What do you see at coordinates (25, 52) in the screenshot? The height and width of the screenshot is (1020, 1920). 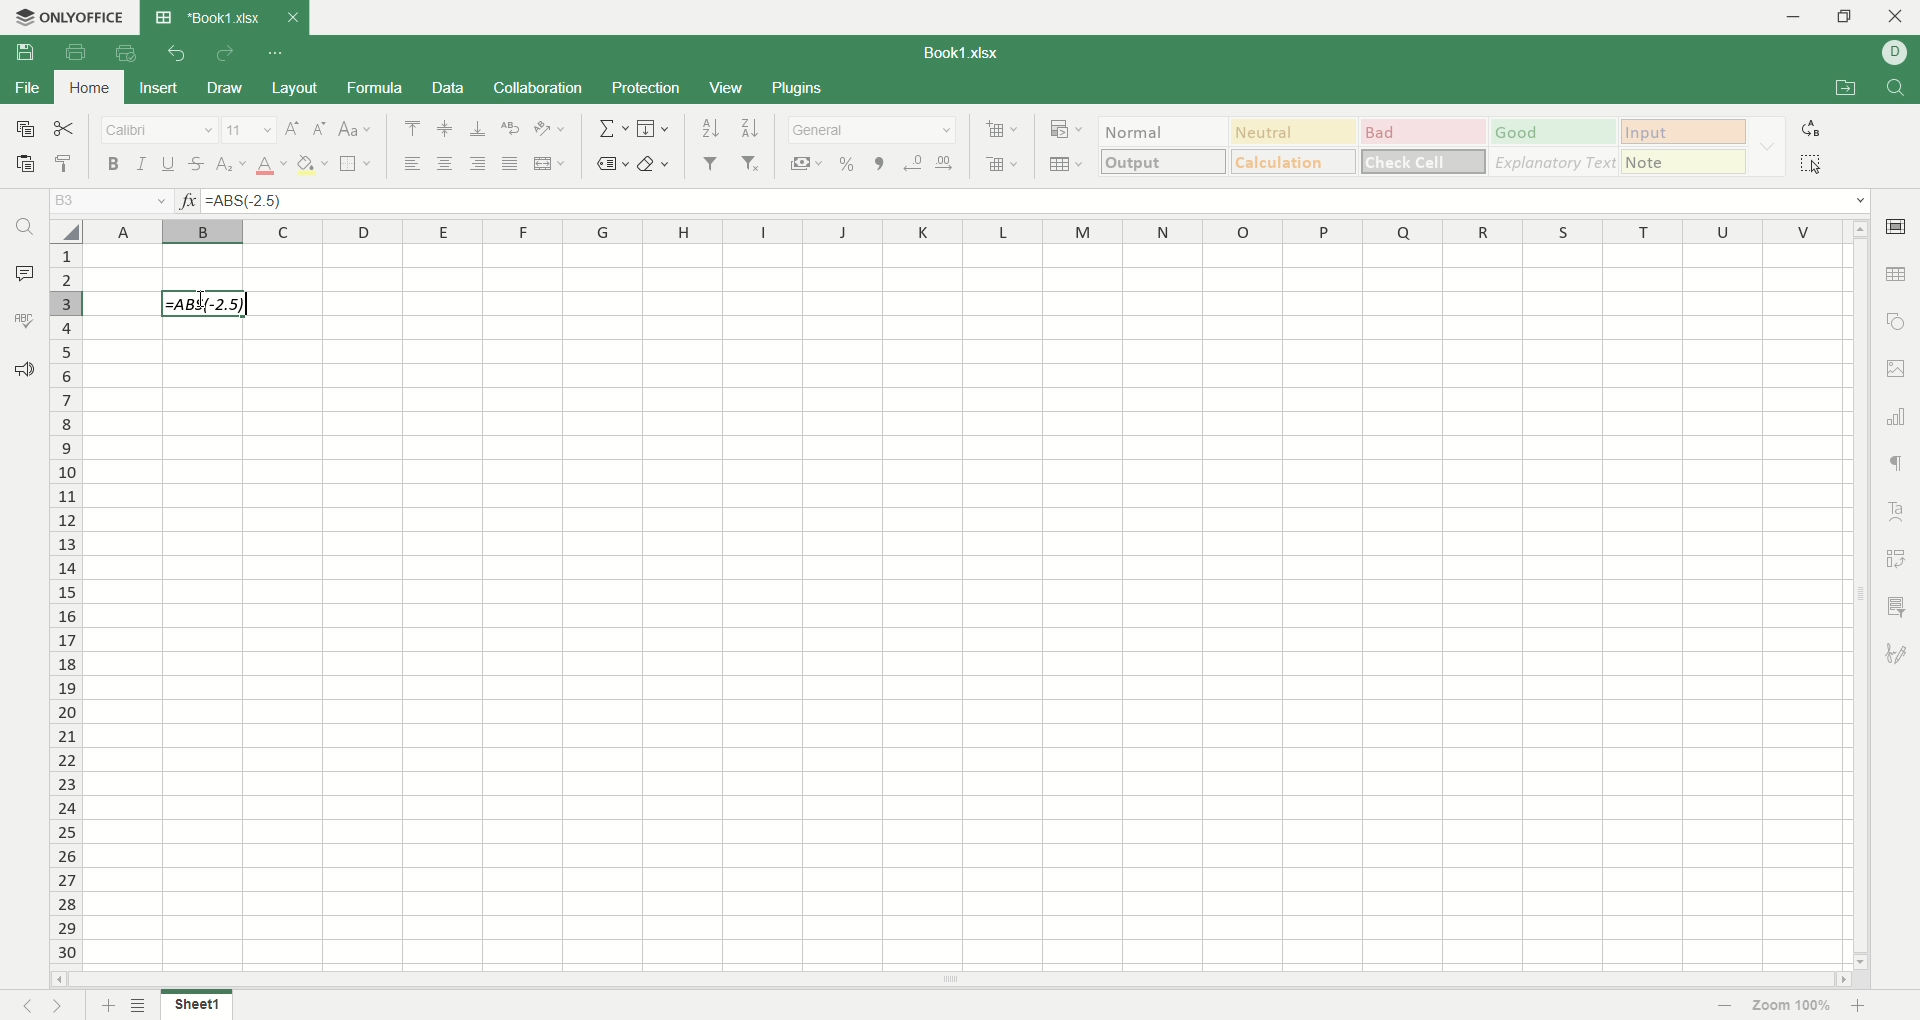 I see `save` at bounding box center [25, 52].